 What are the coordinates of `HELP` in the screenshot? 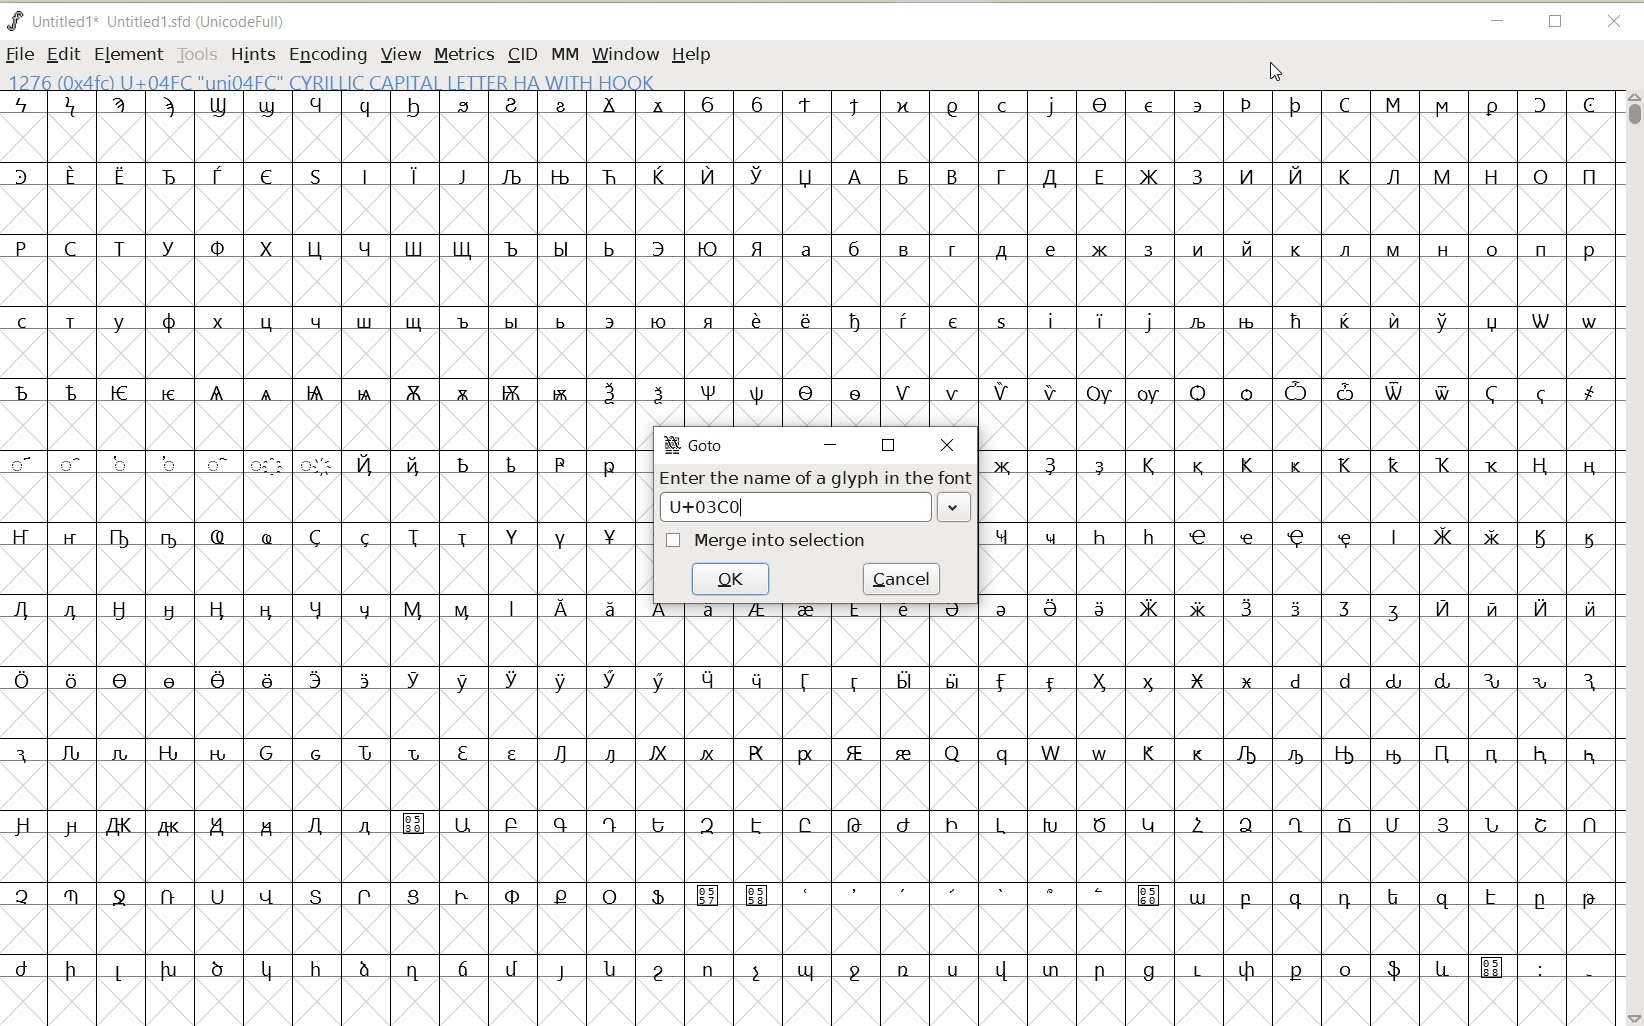 It's located at (694, 53).